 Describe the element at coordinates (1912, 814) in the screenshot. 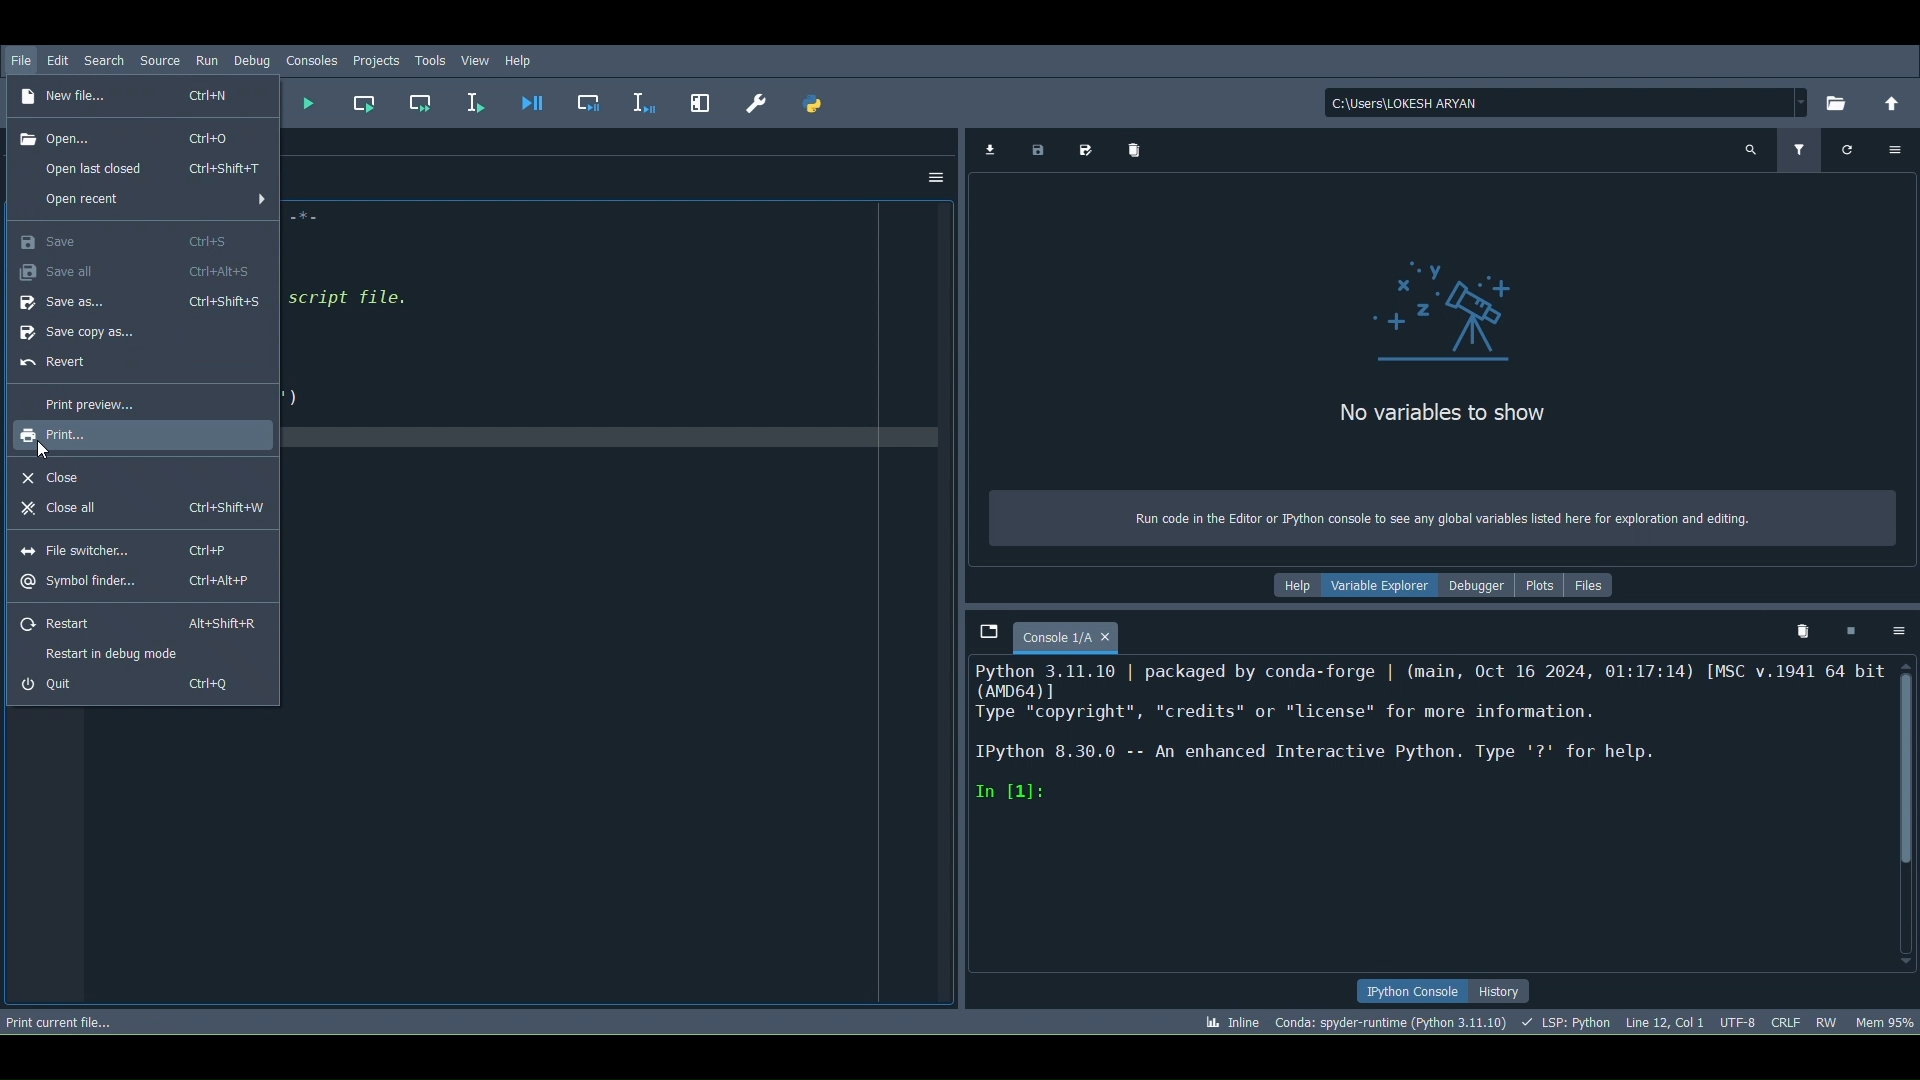

I see `Scrollbar` at that location.